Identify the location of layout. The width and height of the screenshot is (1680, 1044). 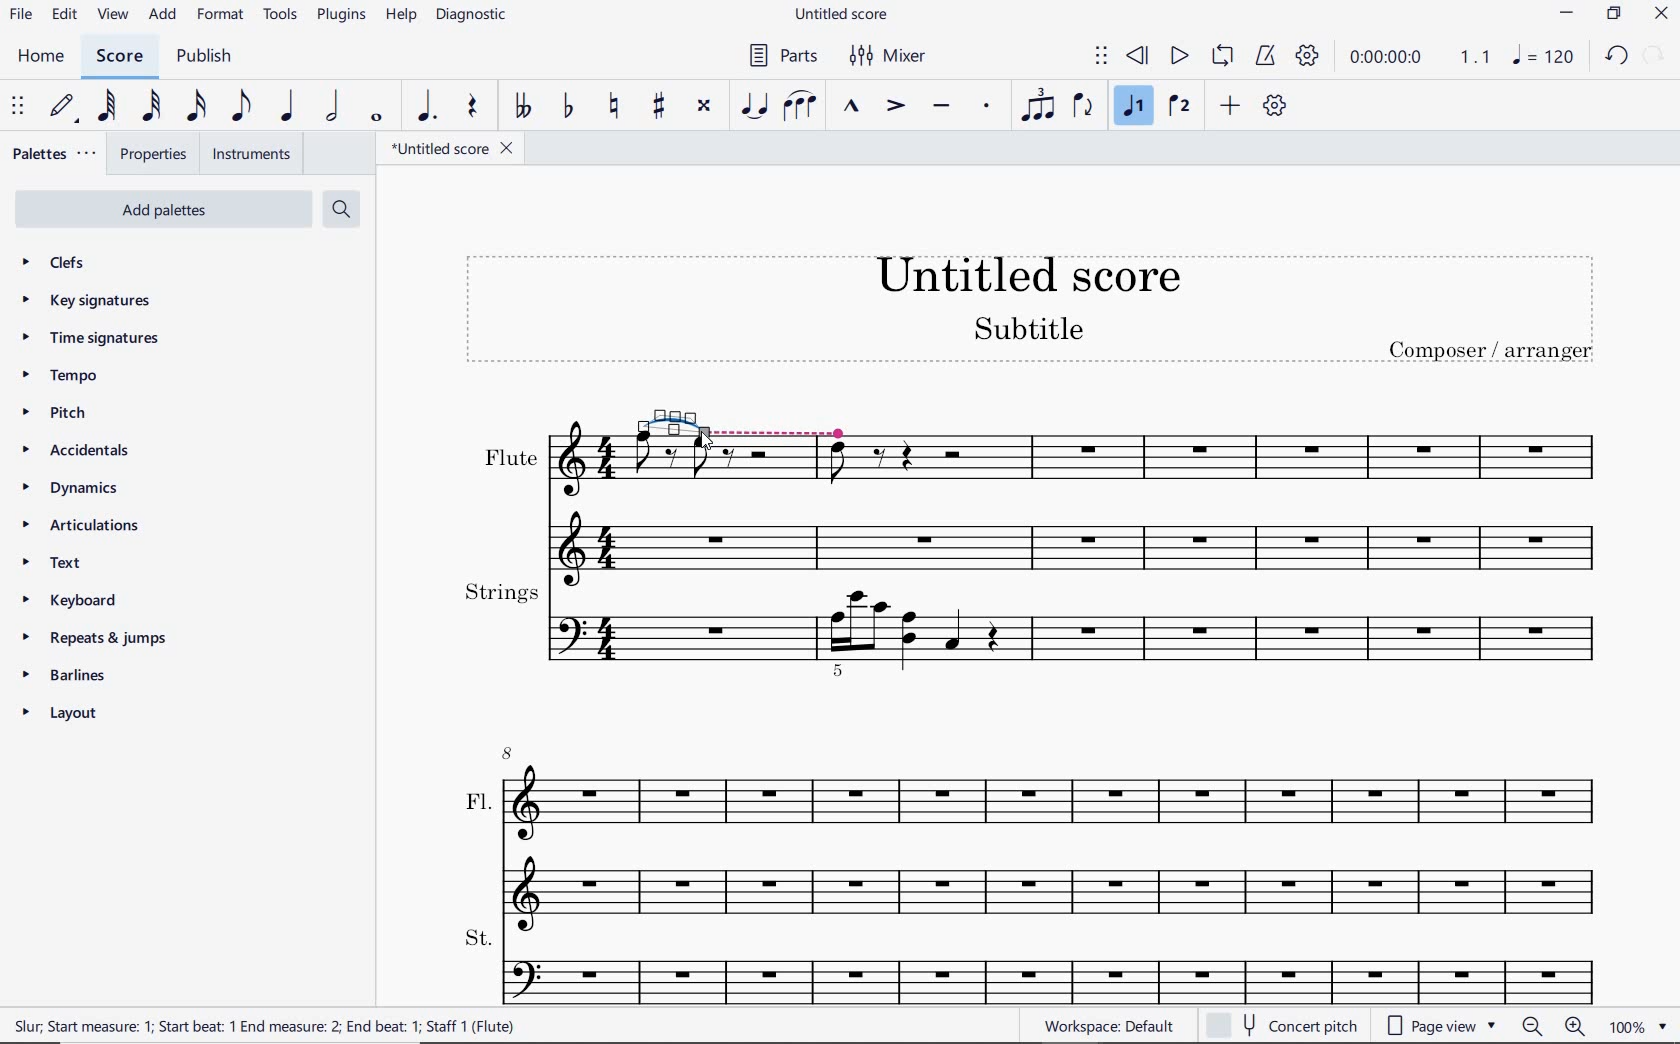
(61, 714).